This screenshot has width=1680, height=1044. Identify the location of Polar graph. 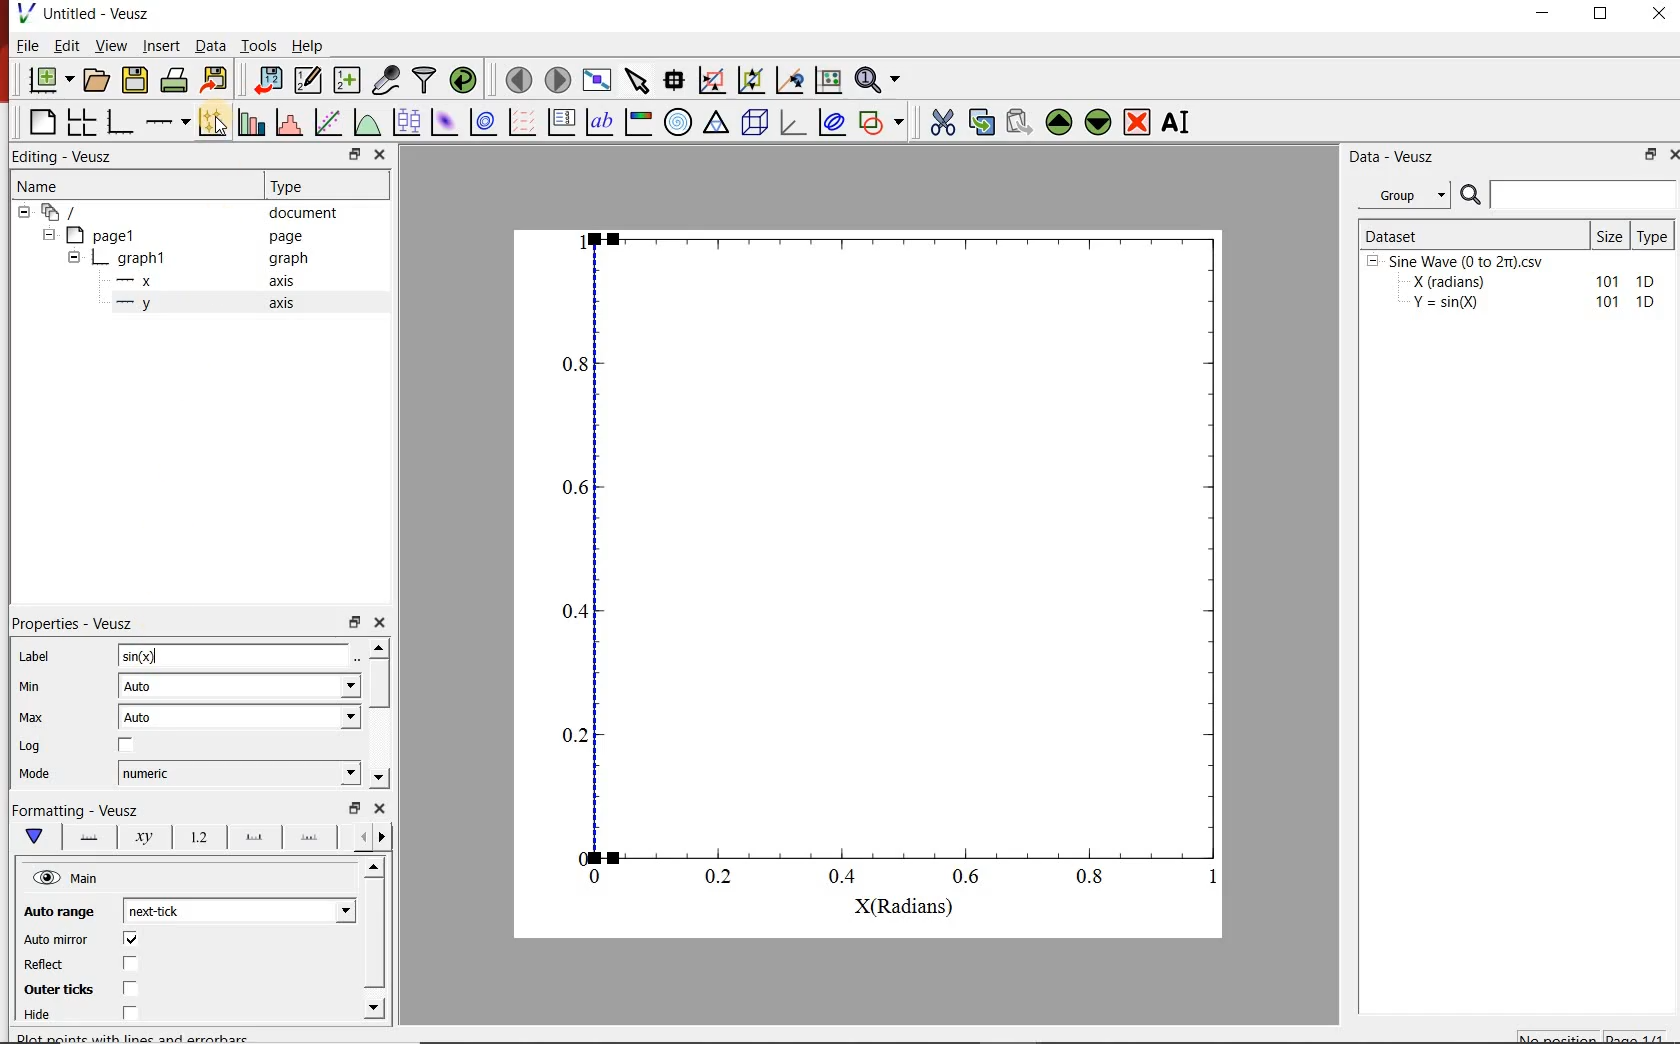
(680, 122).